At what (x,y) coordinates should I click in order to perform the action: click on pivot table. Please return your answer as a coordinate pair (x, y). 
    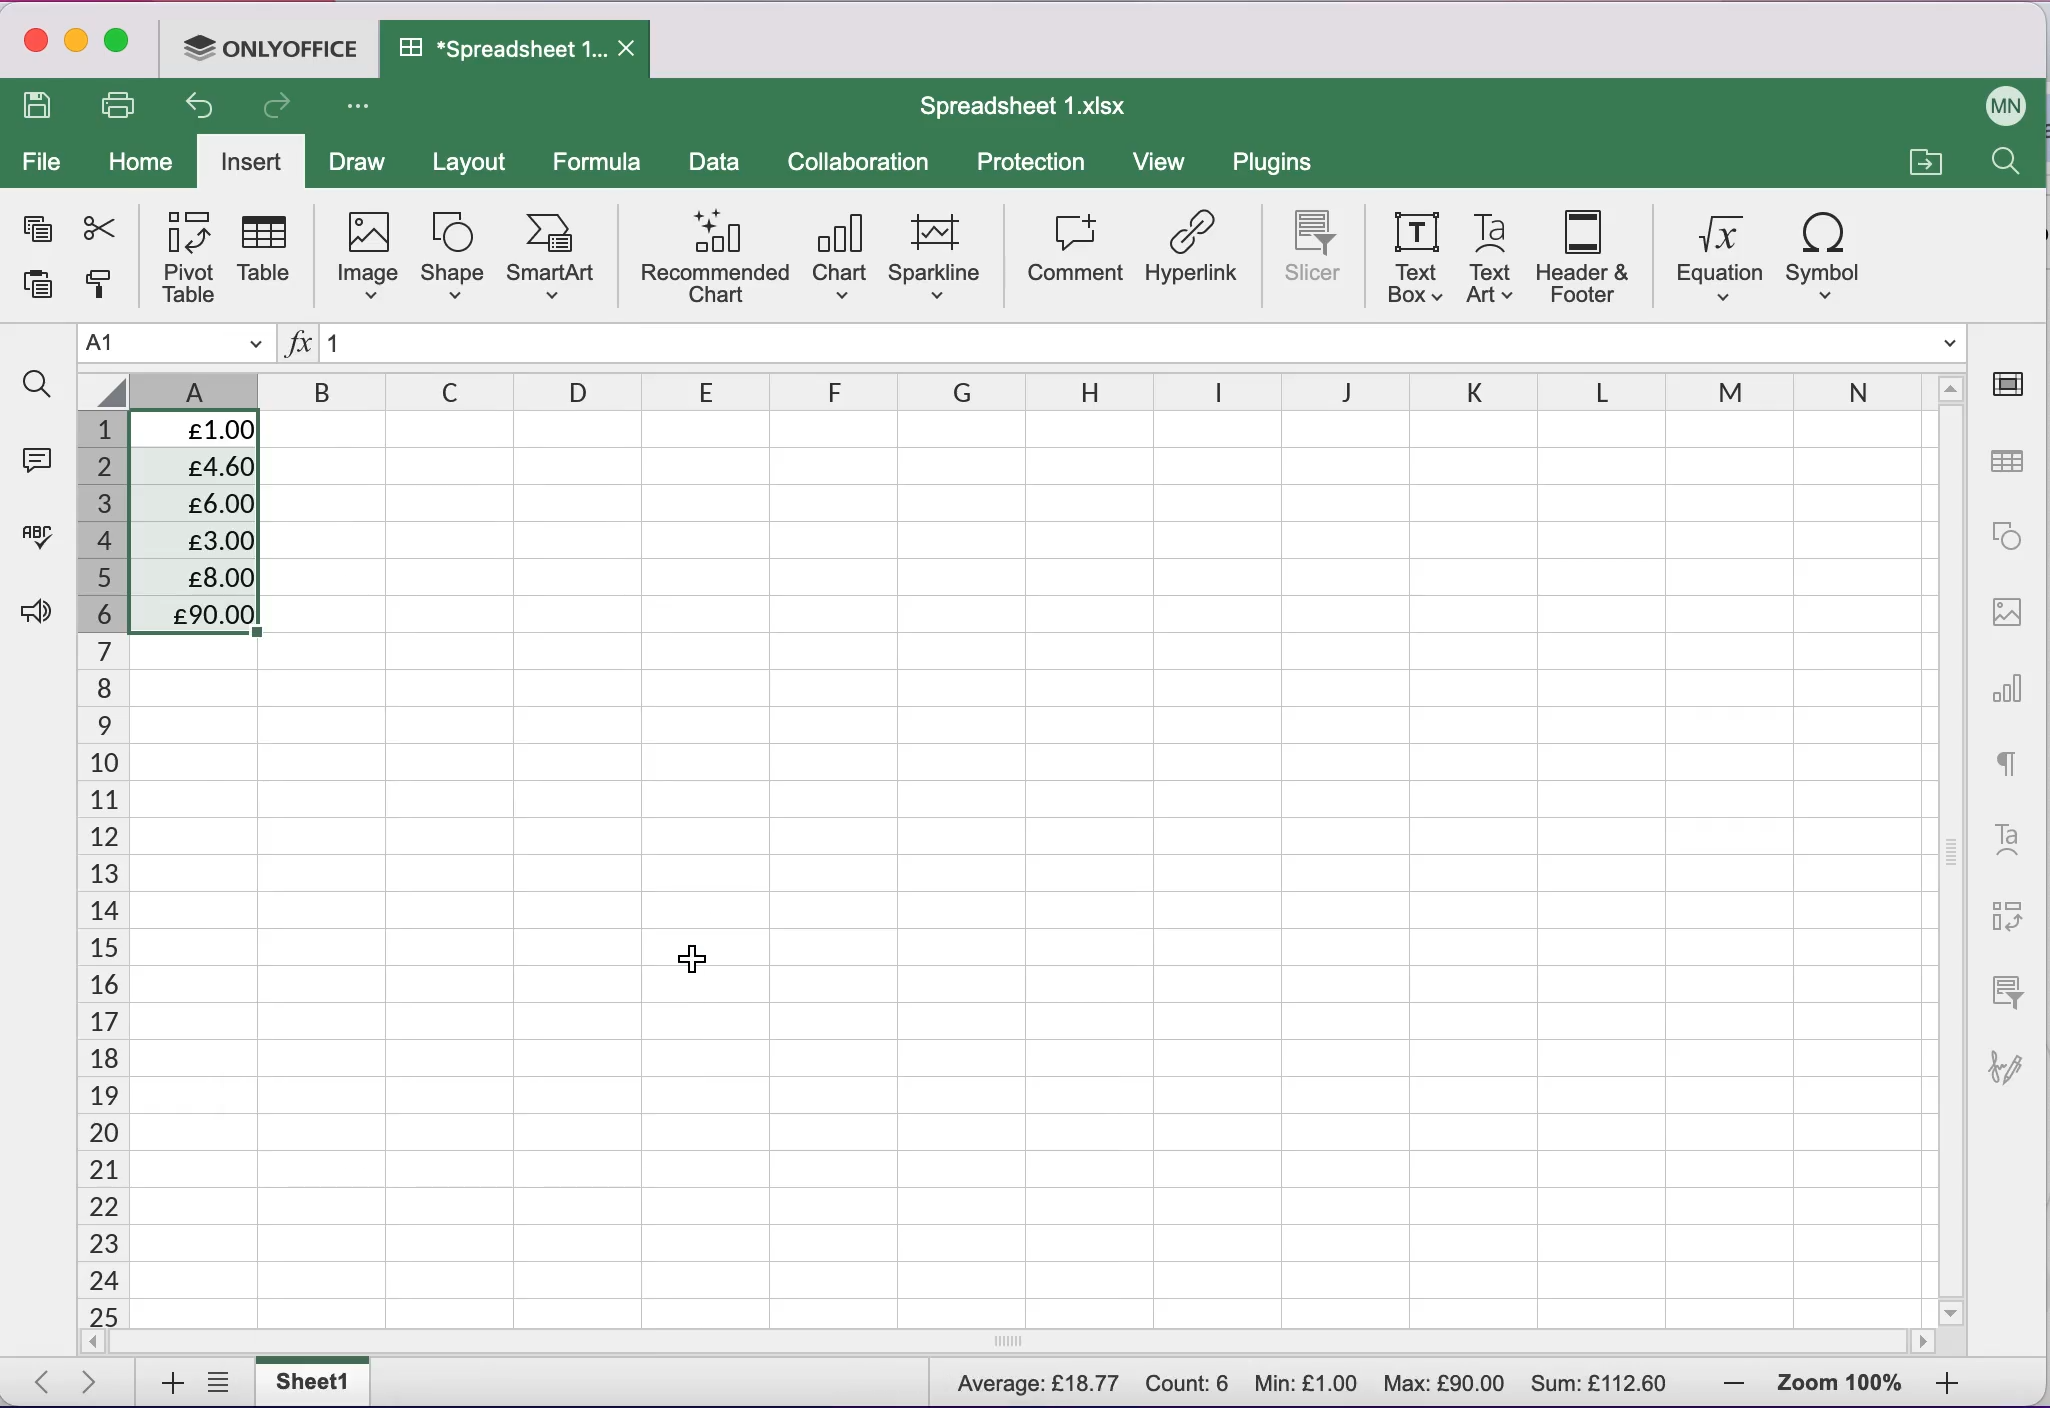
    Looking at the image, I should click on (182, 256).